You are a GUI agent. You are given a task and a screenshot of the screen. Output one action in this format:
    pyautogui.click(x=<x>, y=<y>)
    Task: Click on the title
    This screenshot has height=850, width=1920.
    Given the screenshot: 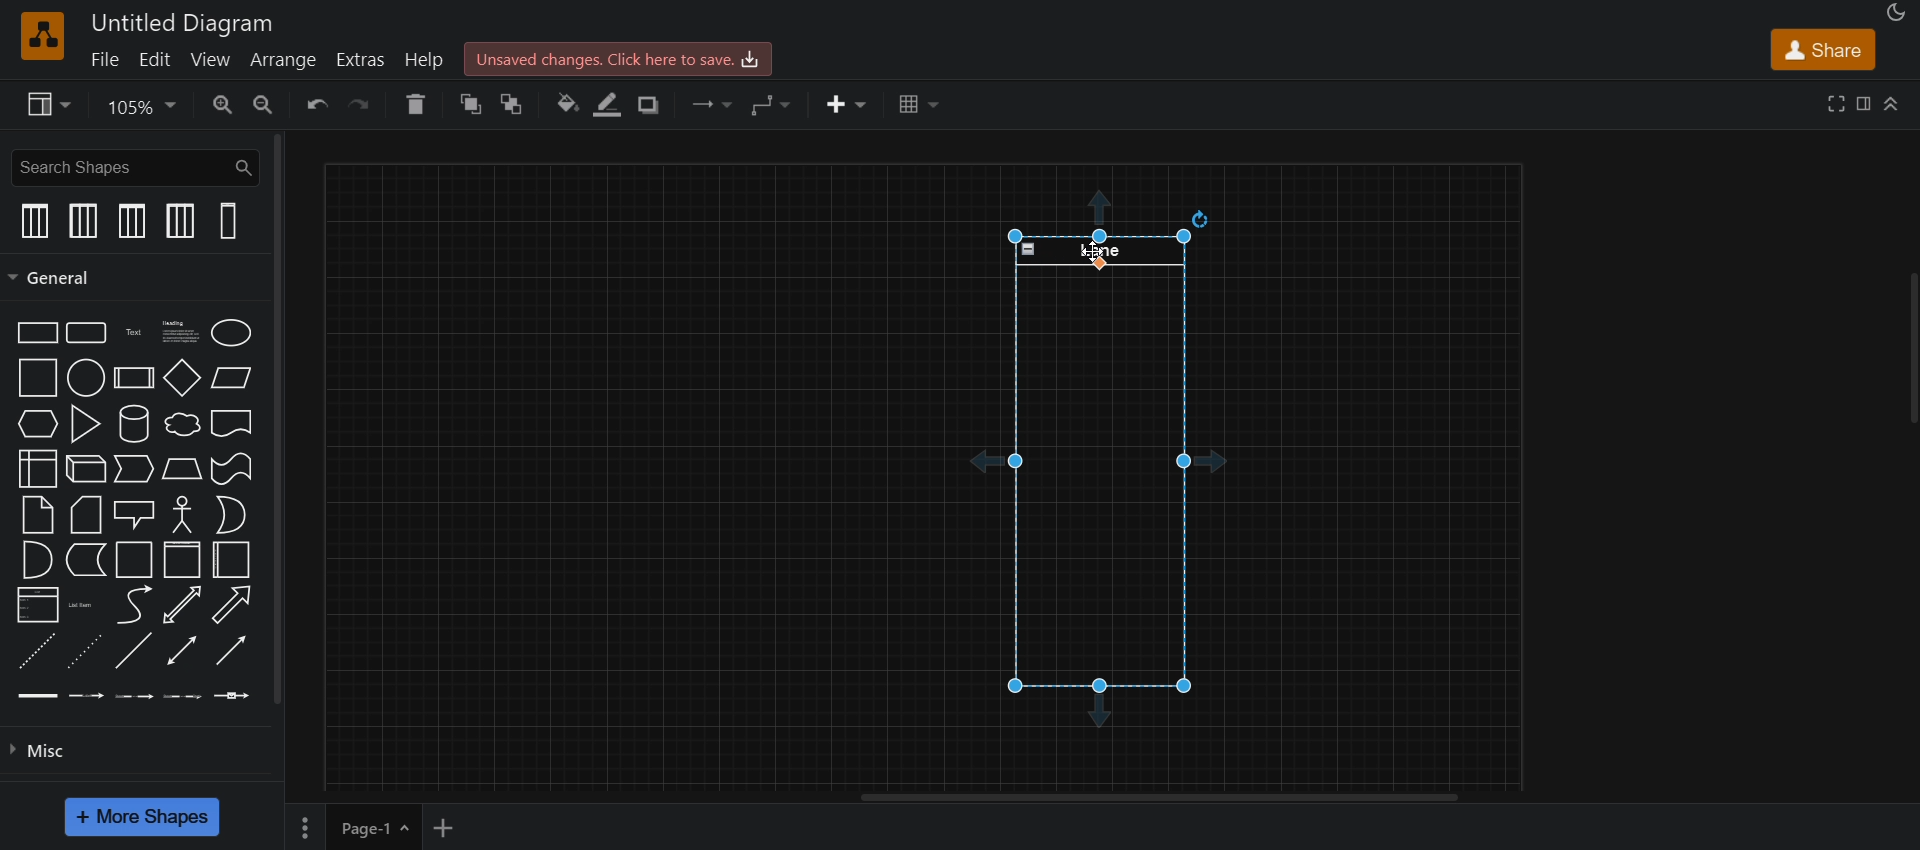 What is the action you would take?
    pyautogui.click(x=178, y=23)
    